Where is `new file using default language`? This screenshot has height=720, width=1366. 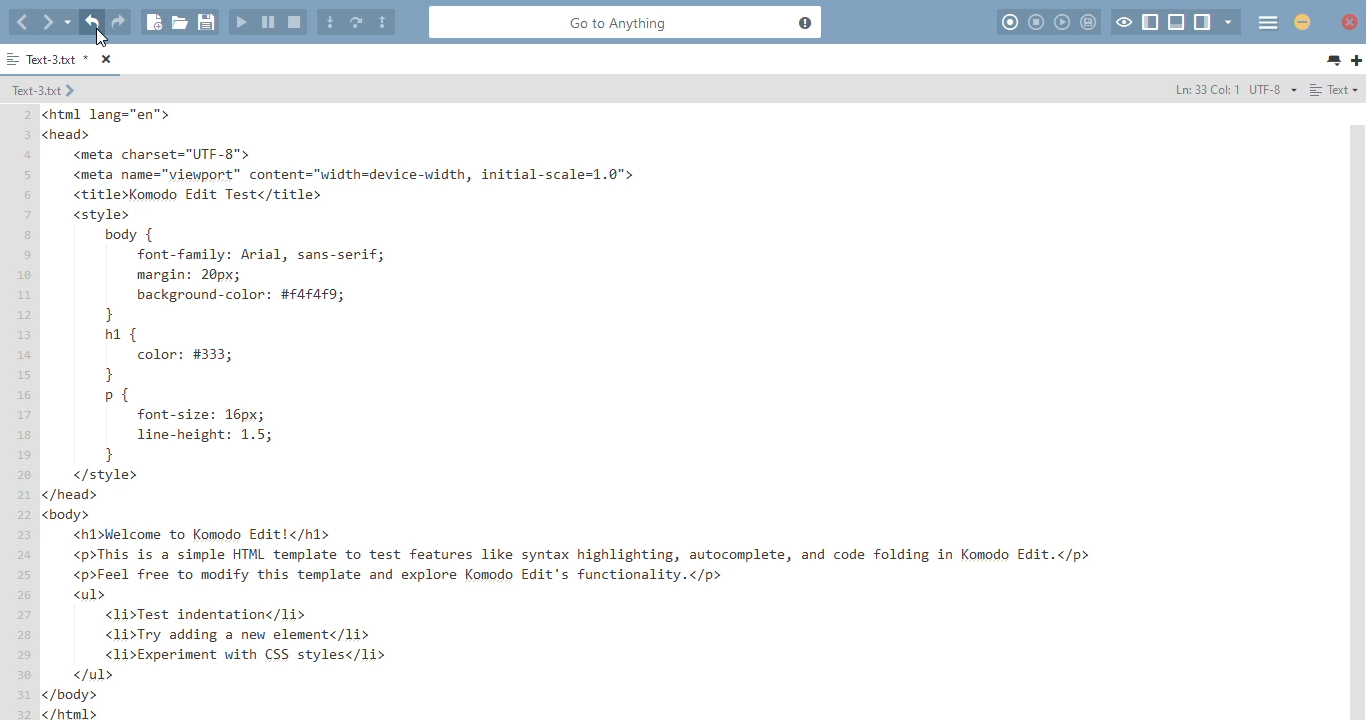
new file using default language is located at coordinates (154, 22).